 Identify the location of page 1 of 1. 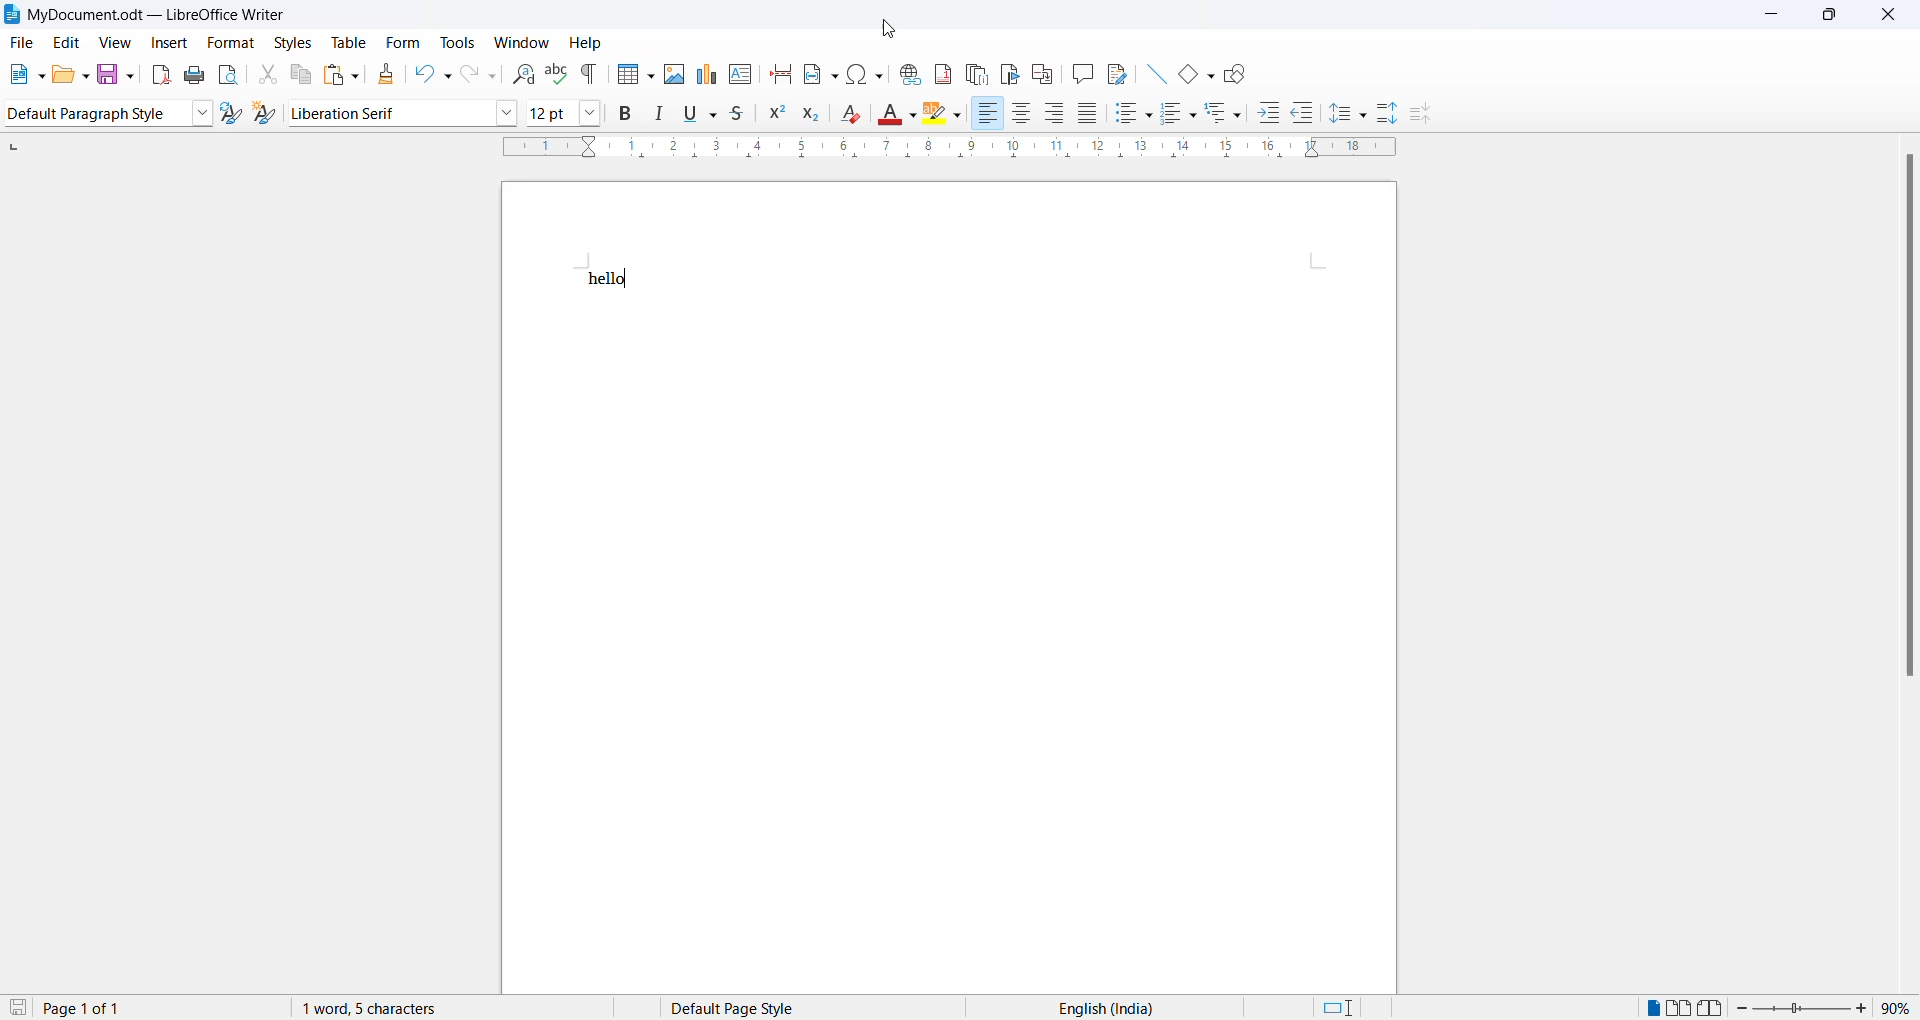
(98, 1008).